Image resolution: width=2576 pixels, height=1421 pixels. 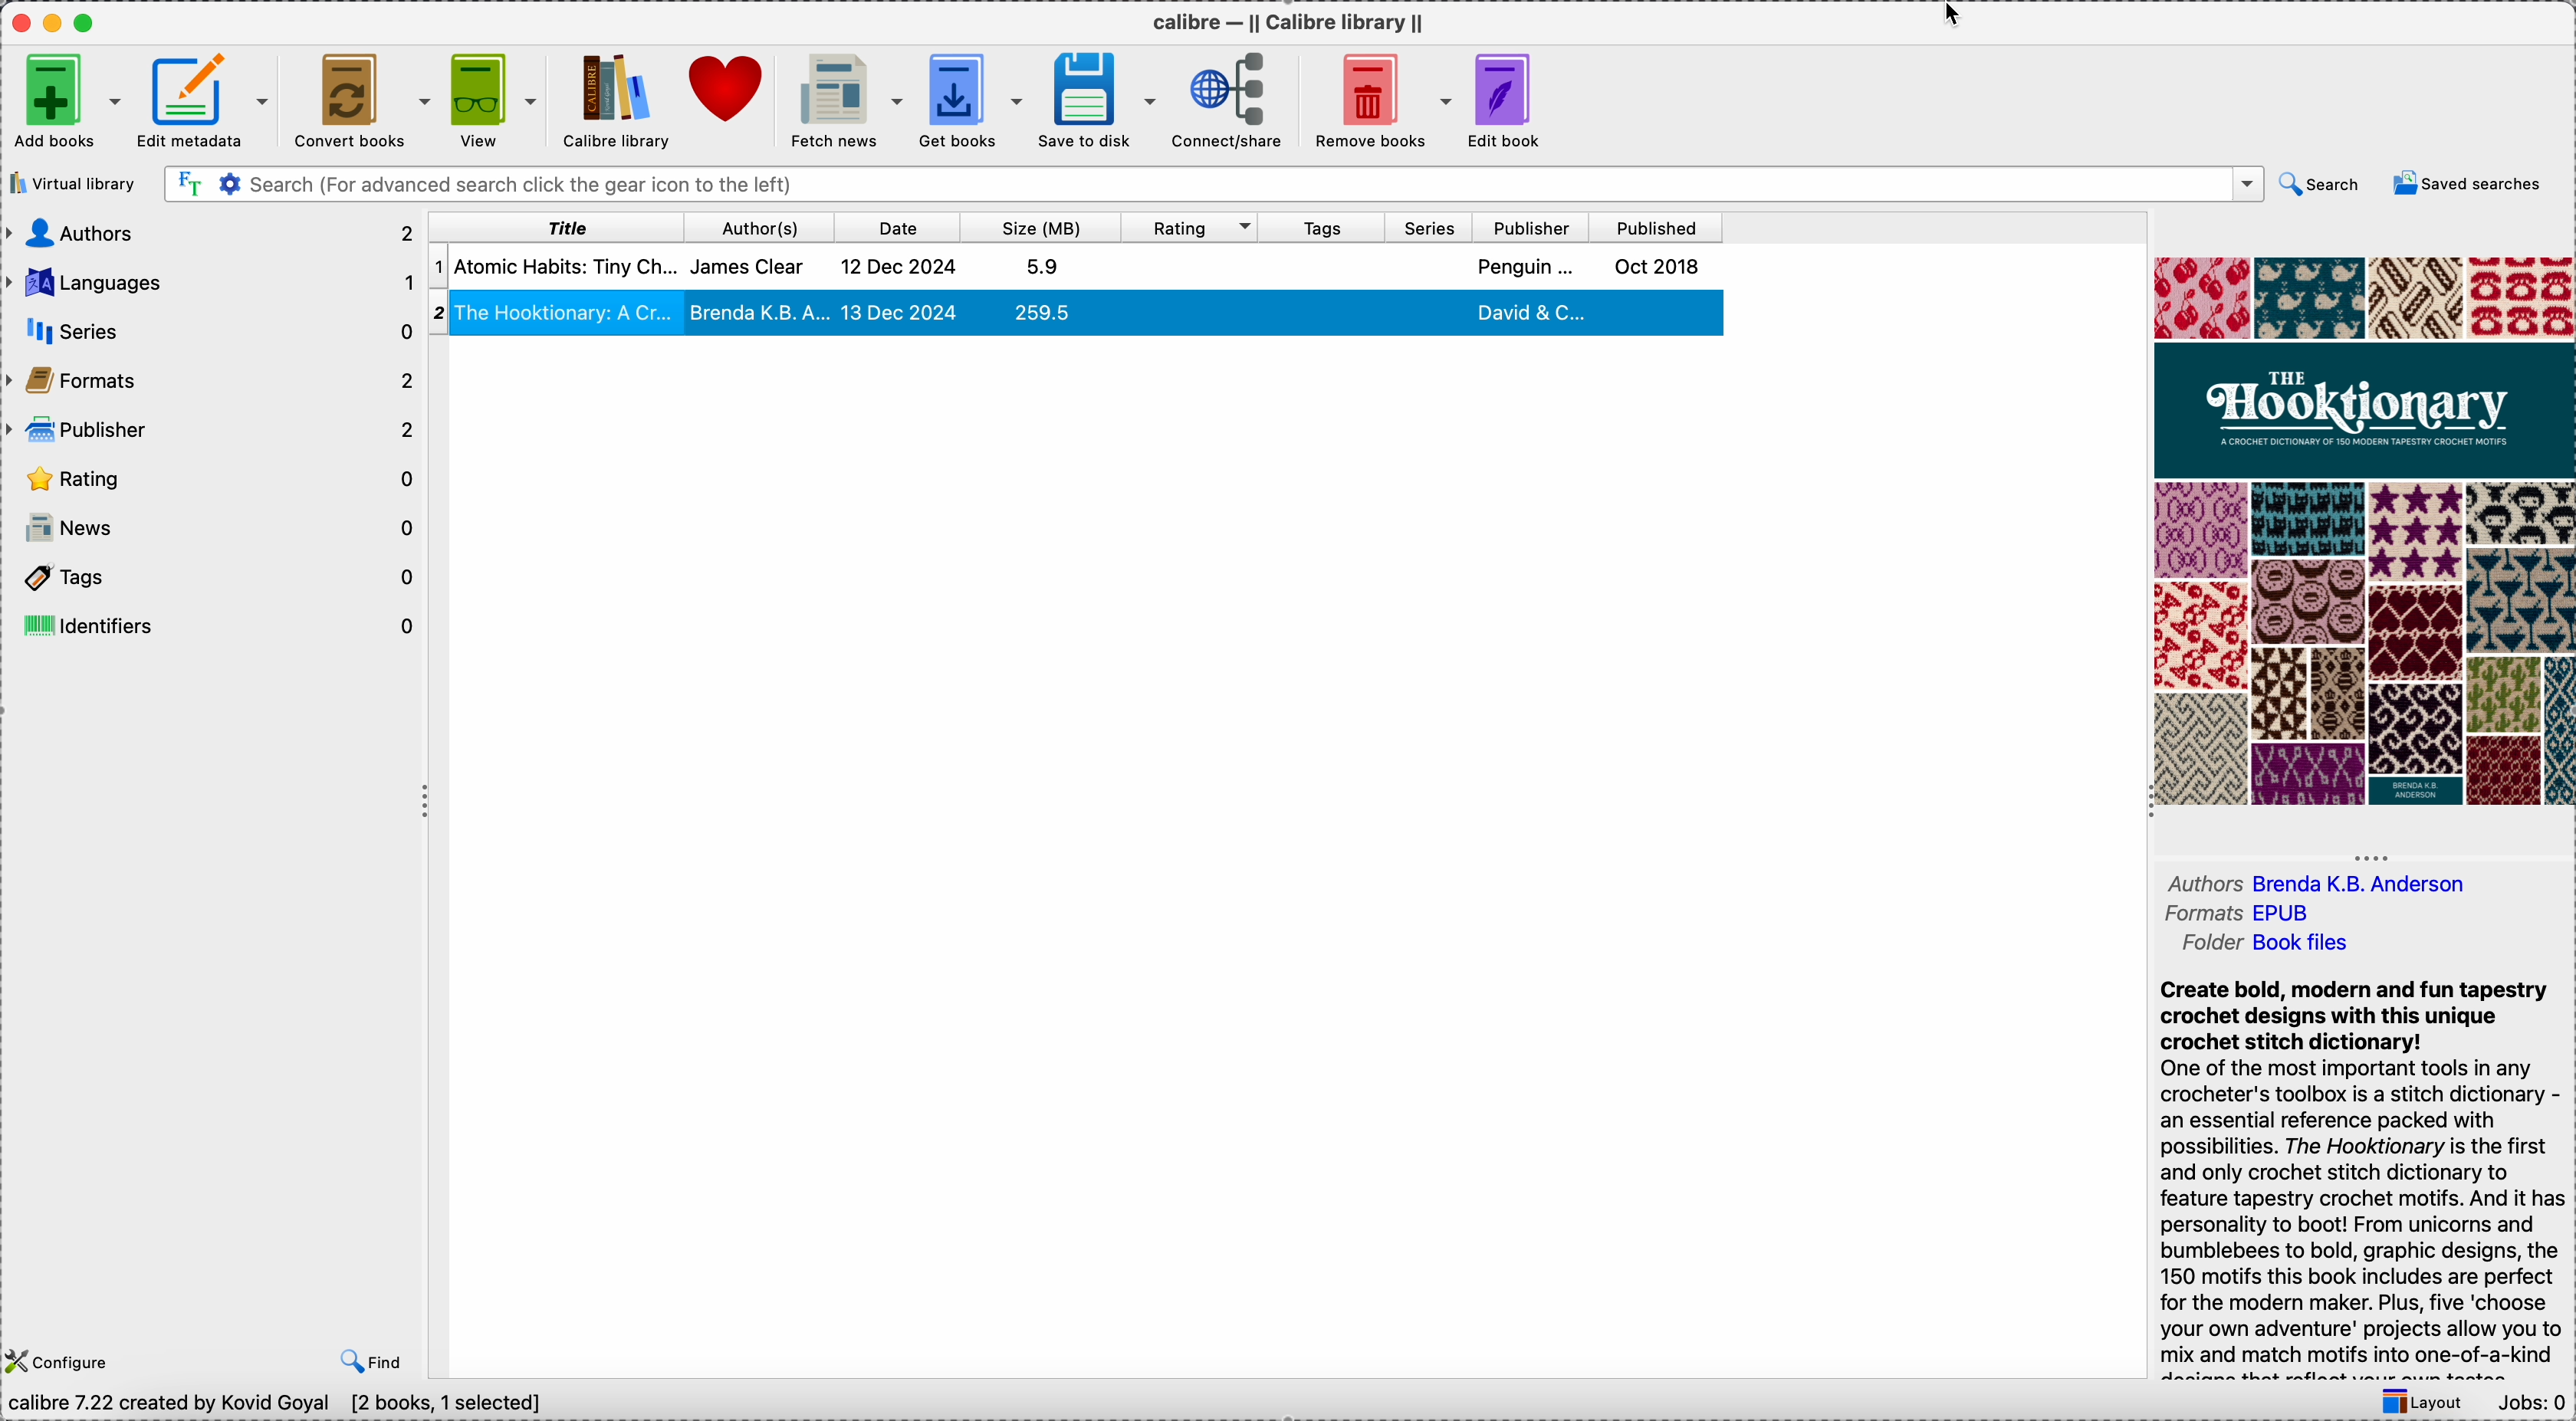 What do you see at coordinates (2365, 529) in the screenshot?
I see `book cover preview` at bounding box center [2365, 529].